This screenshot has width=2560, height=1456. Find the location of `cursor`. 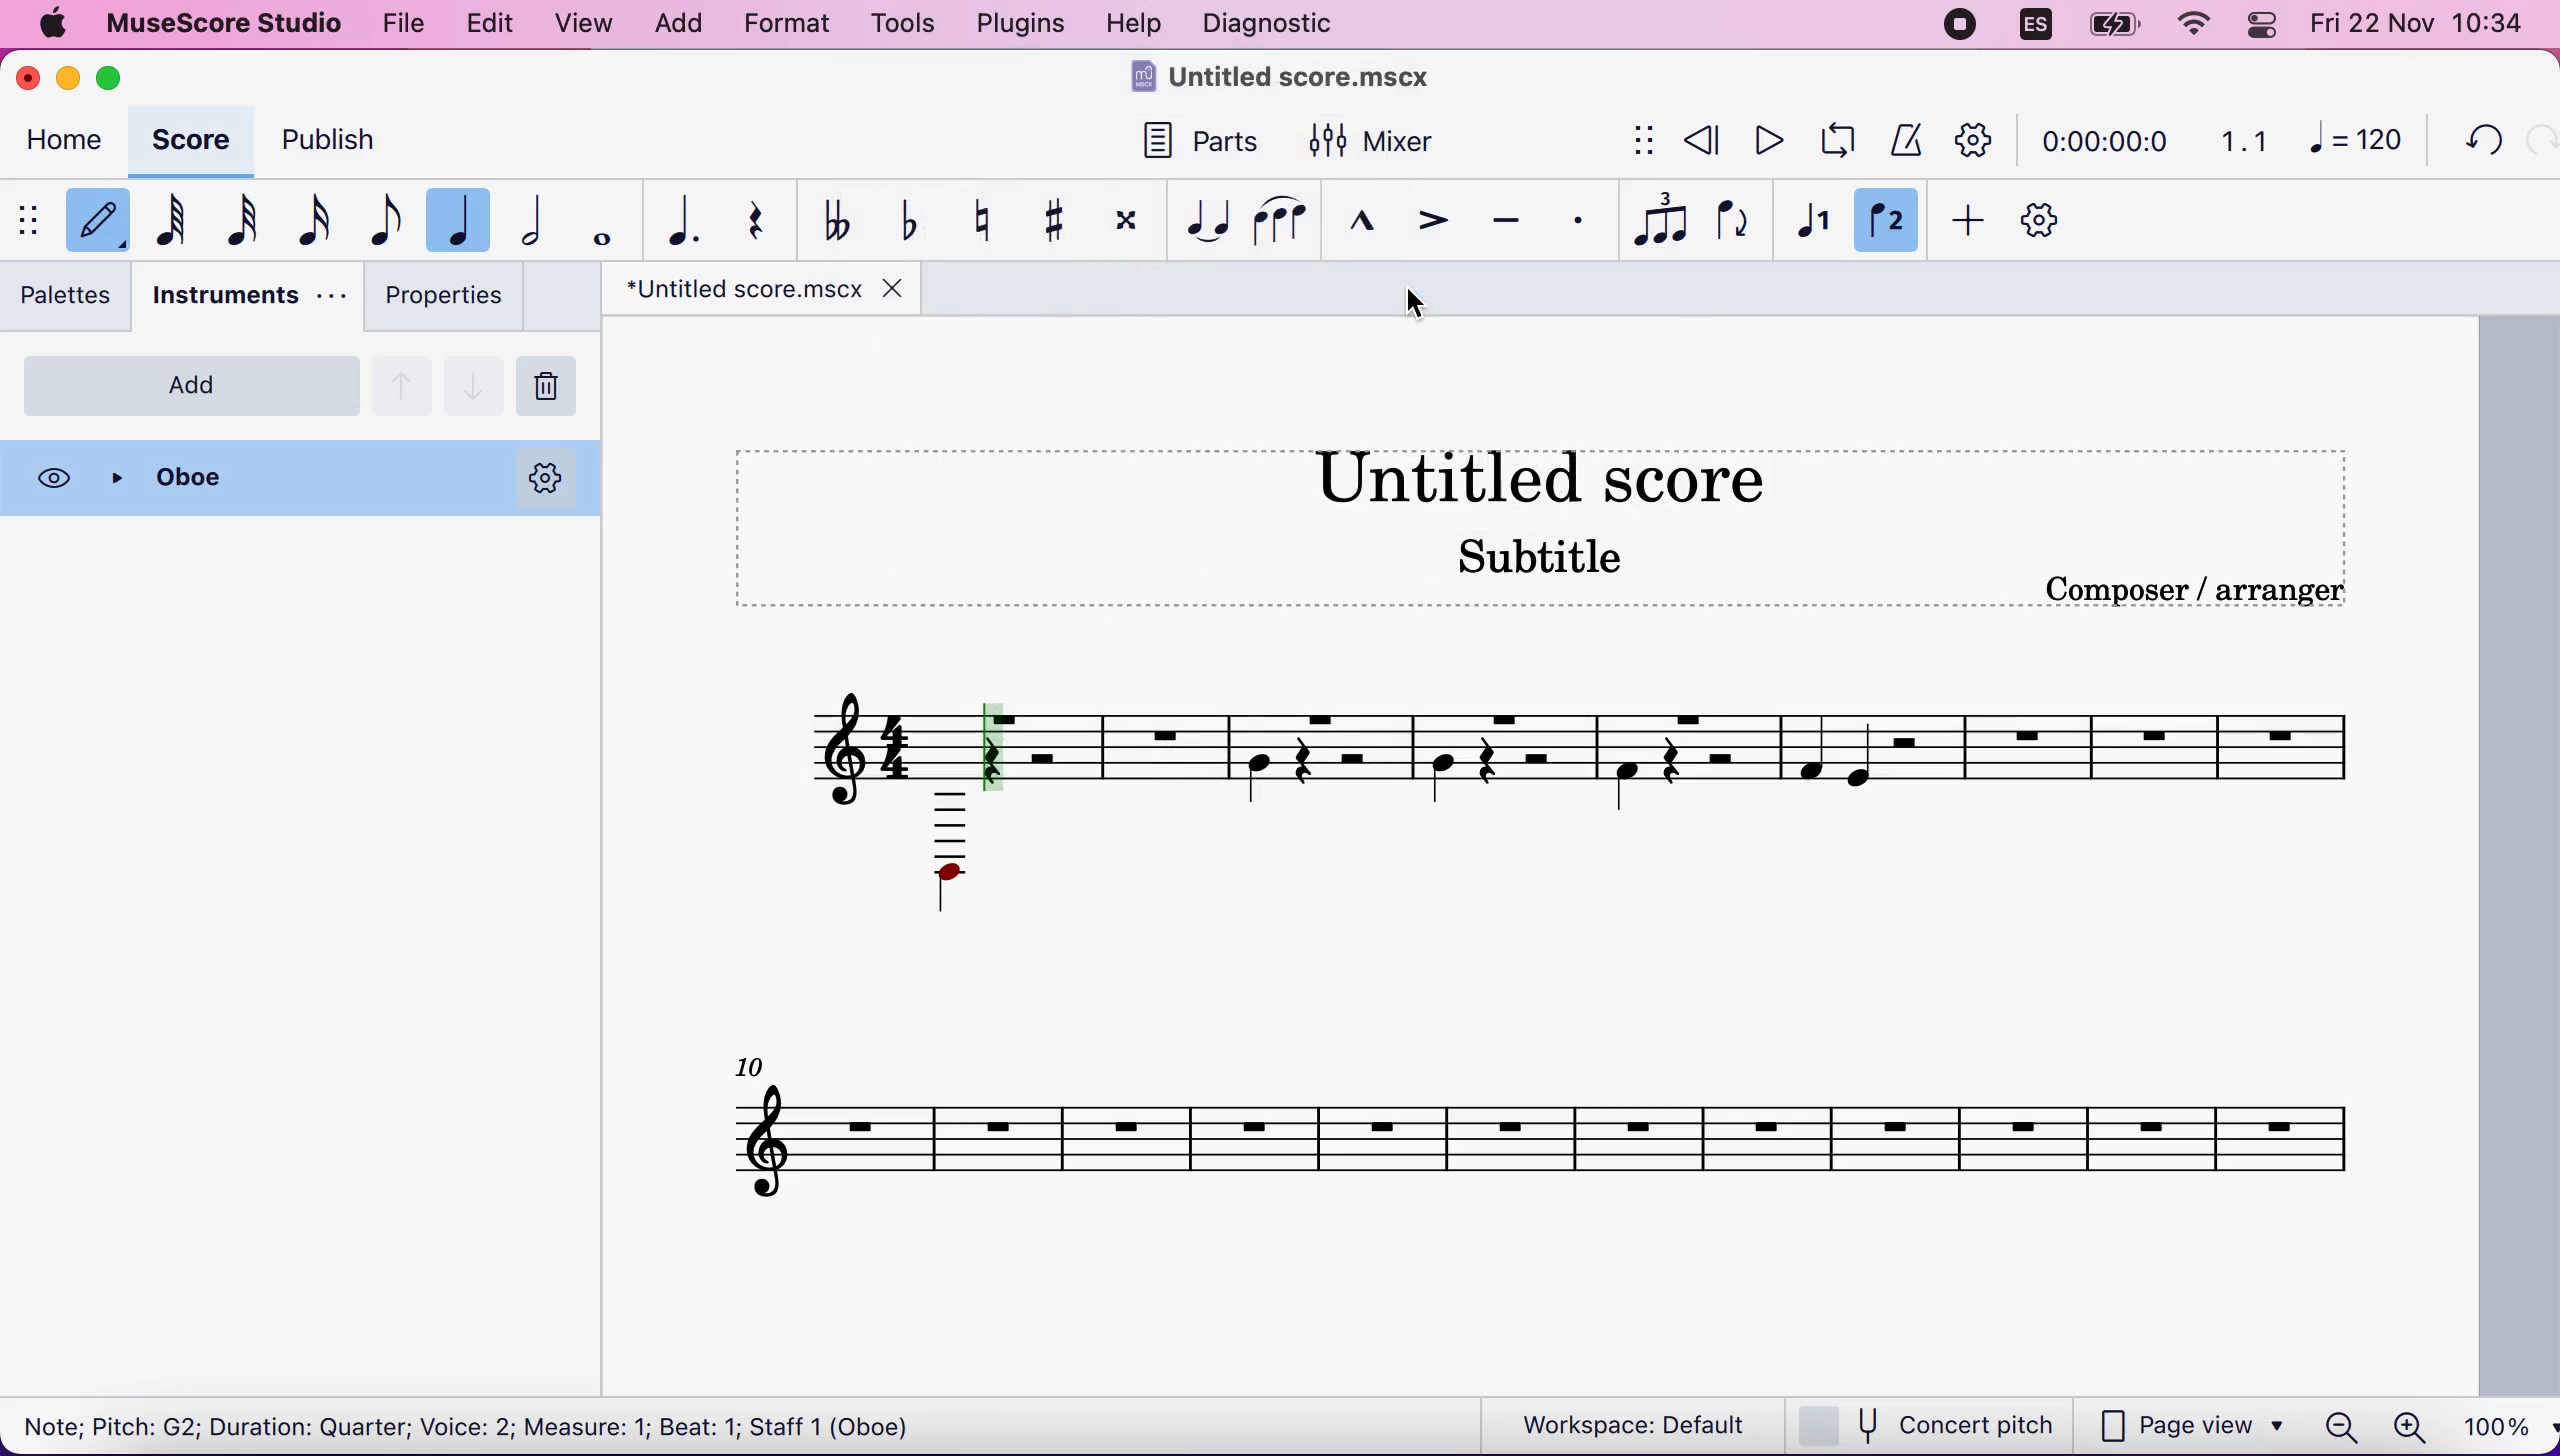

cursor is located at coordinates (1413, 305).